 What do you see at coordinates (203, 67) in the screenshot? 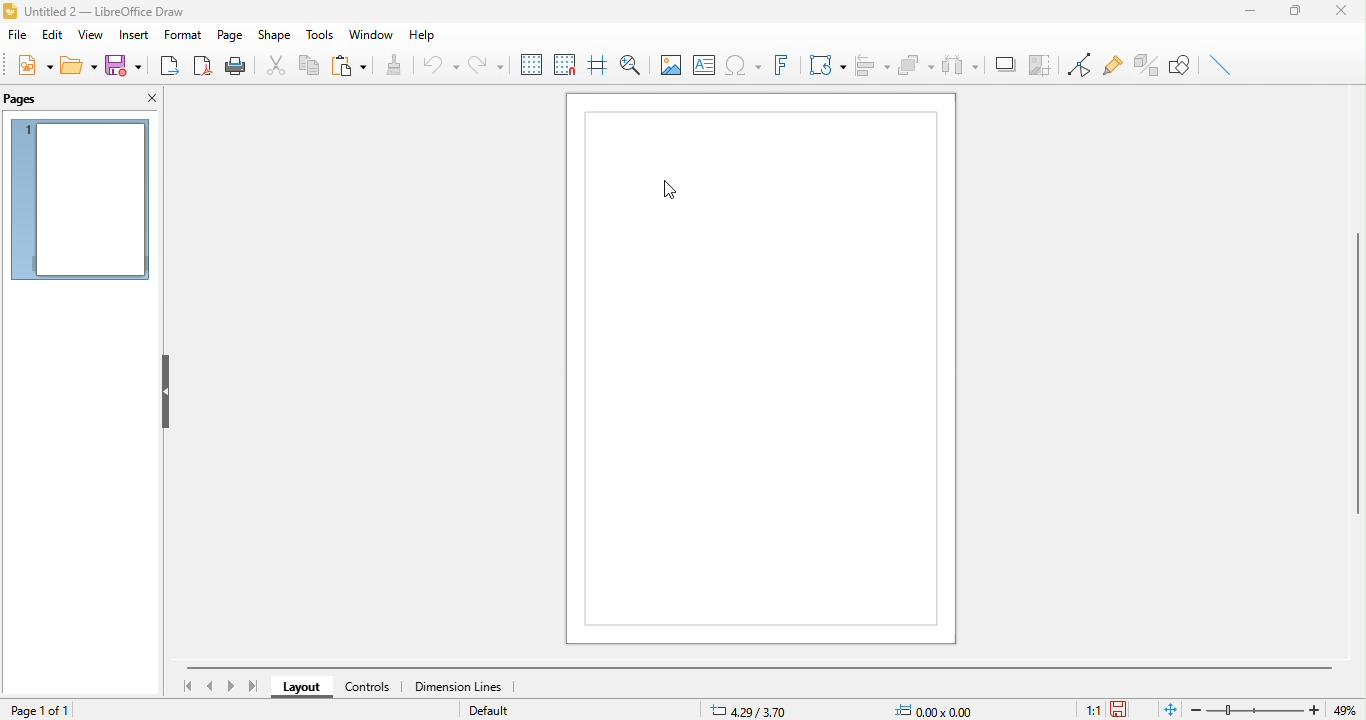
I see `export directly as pdf` at bounding box center [203, 67].